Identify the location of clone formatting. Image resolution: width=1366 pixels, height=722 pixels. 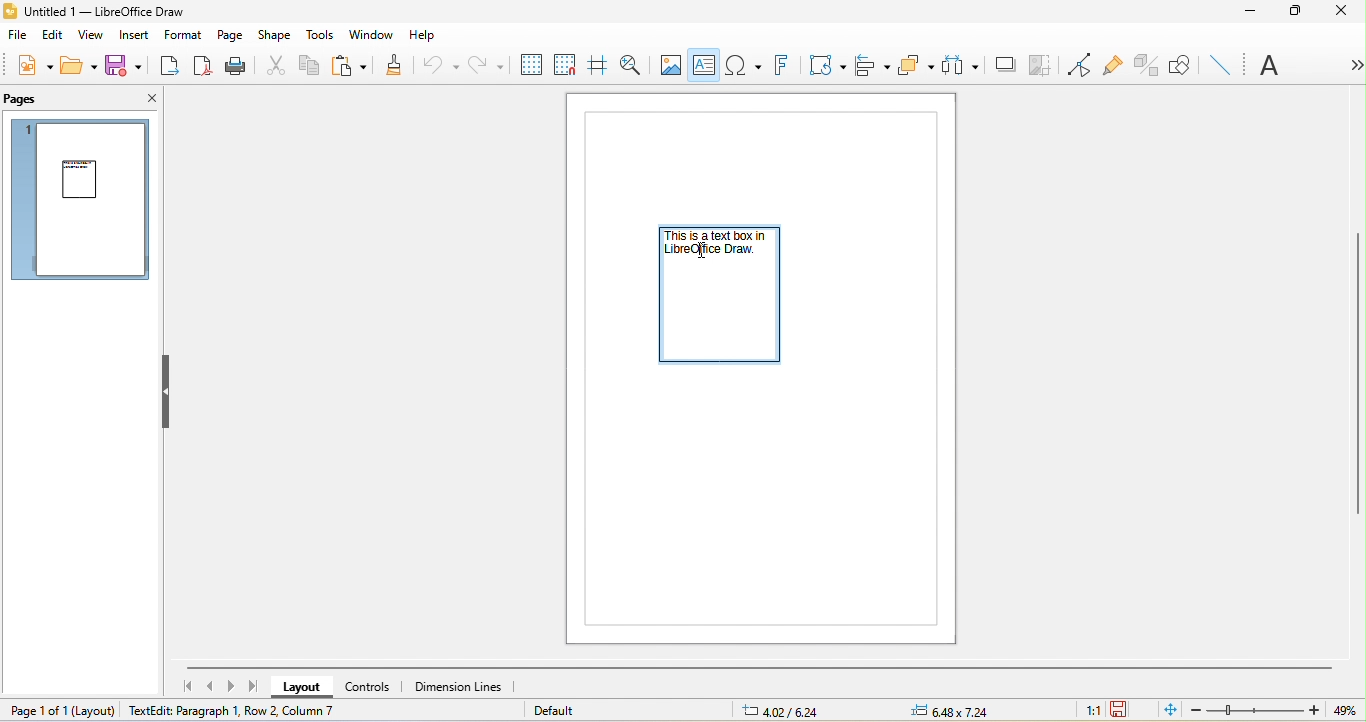
(400, 65).